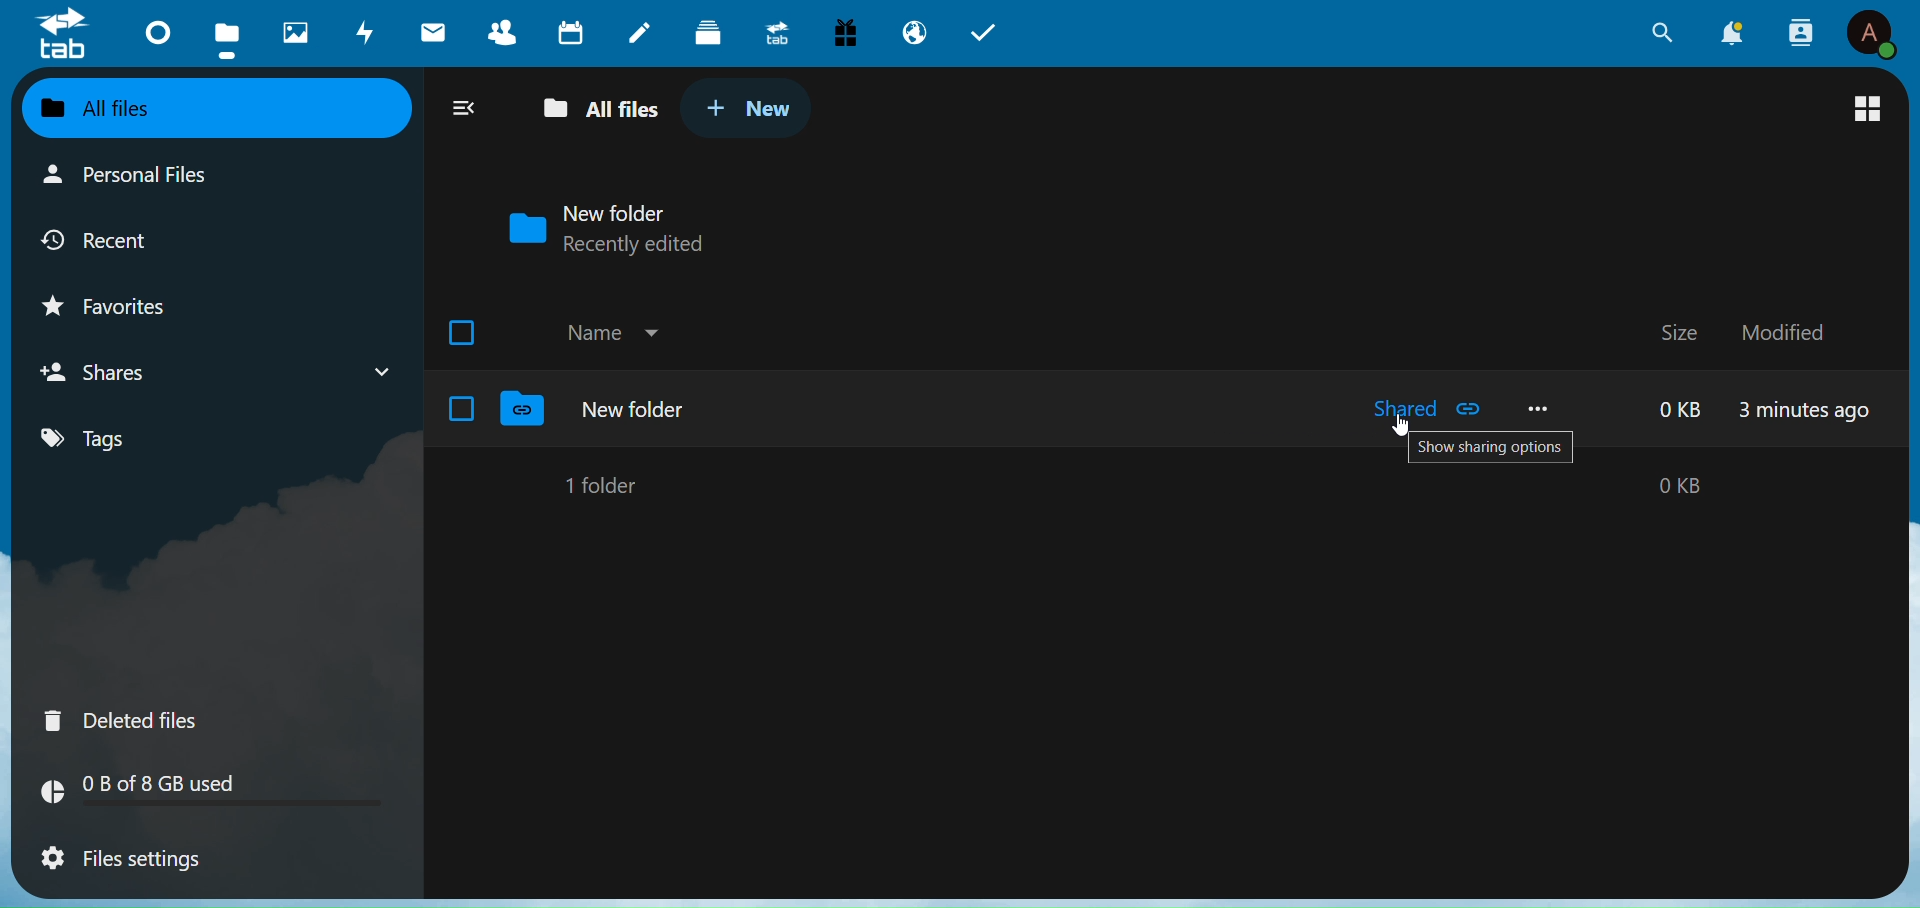 The width and height of the screenshot is (1920, 908). I want to click on Deck, so click(705, 29).